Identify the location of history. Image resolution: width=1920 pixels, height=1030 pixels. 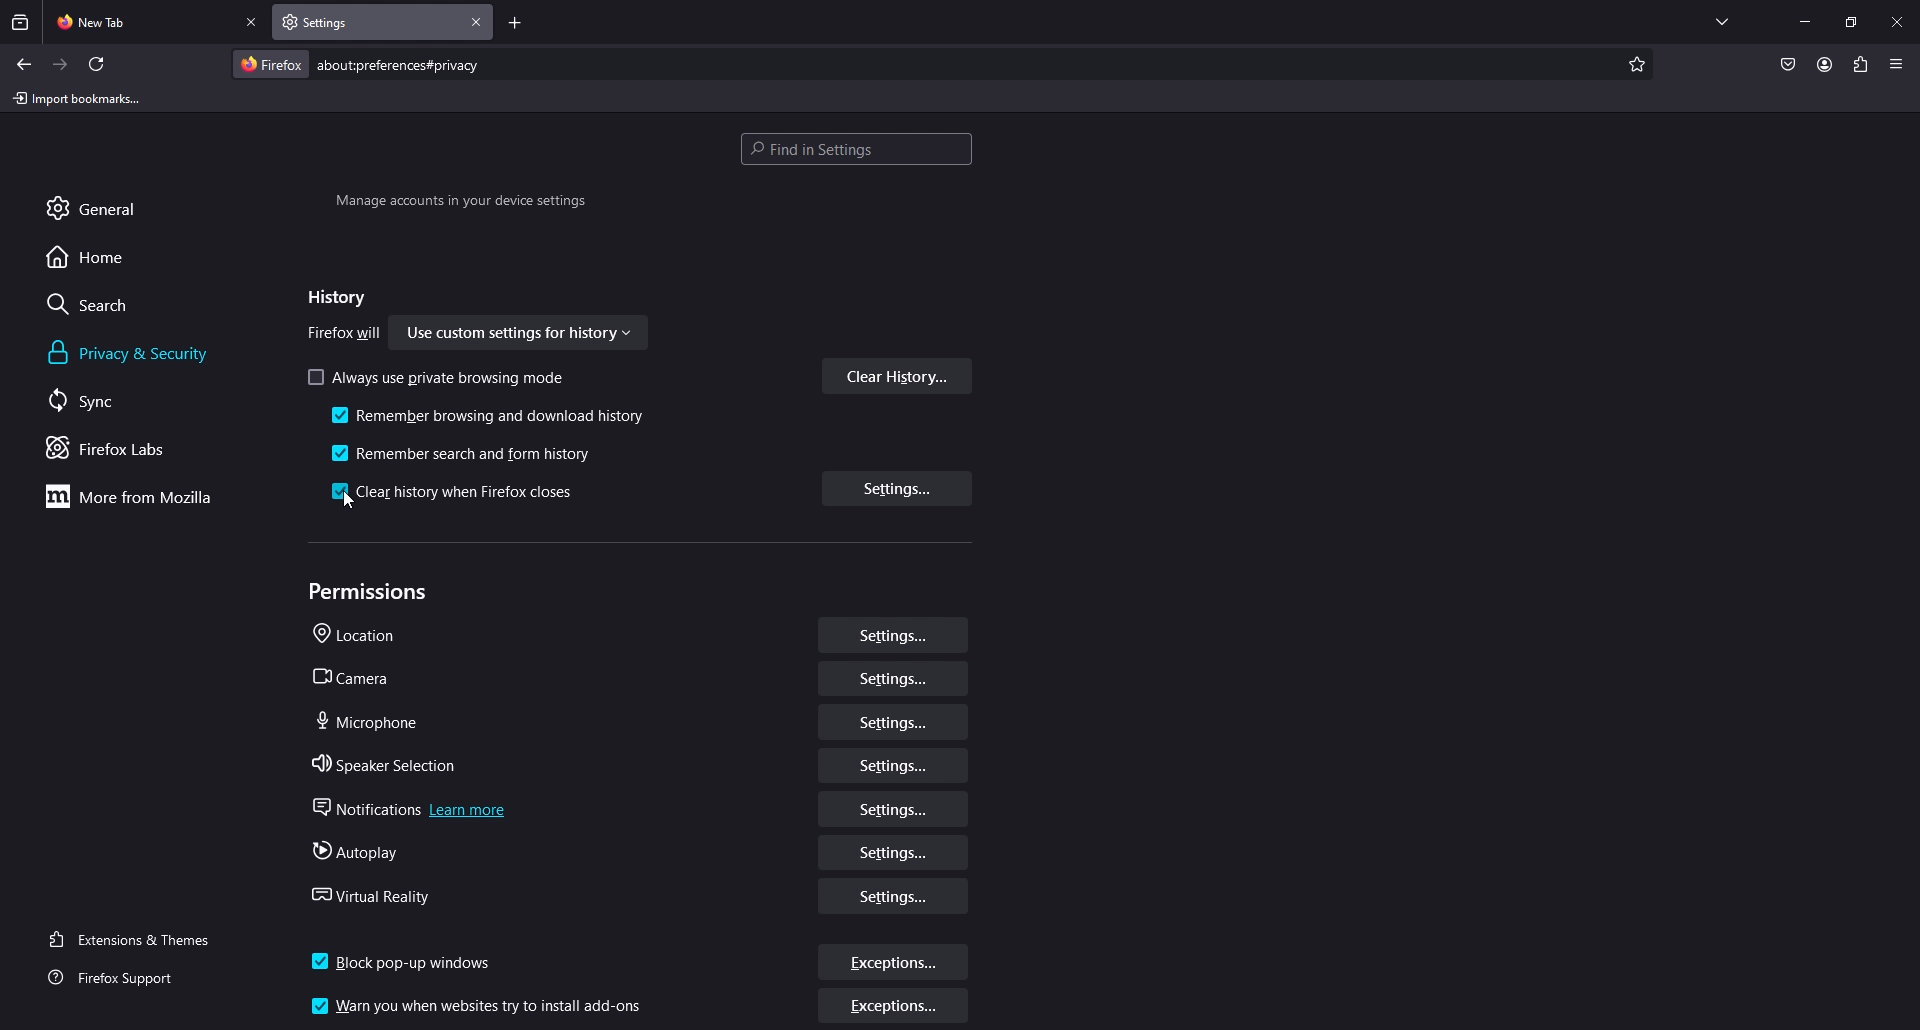
(332, 298).